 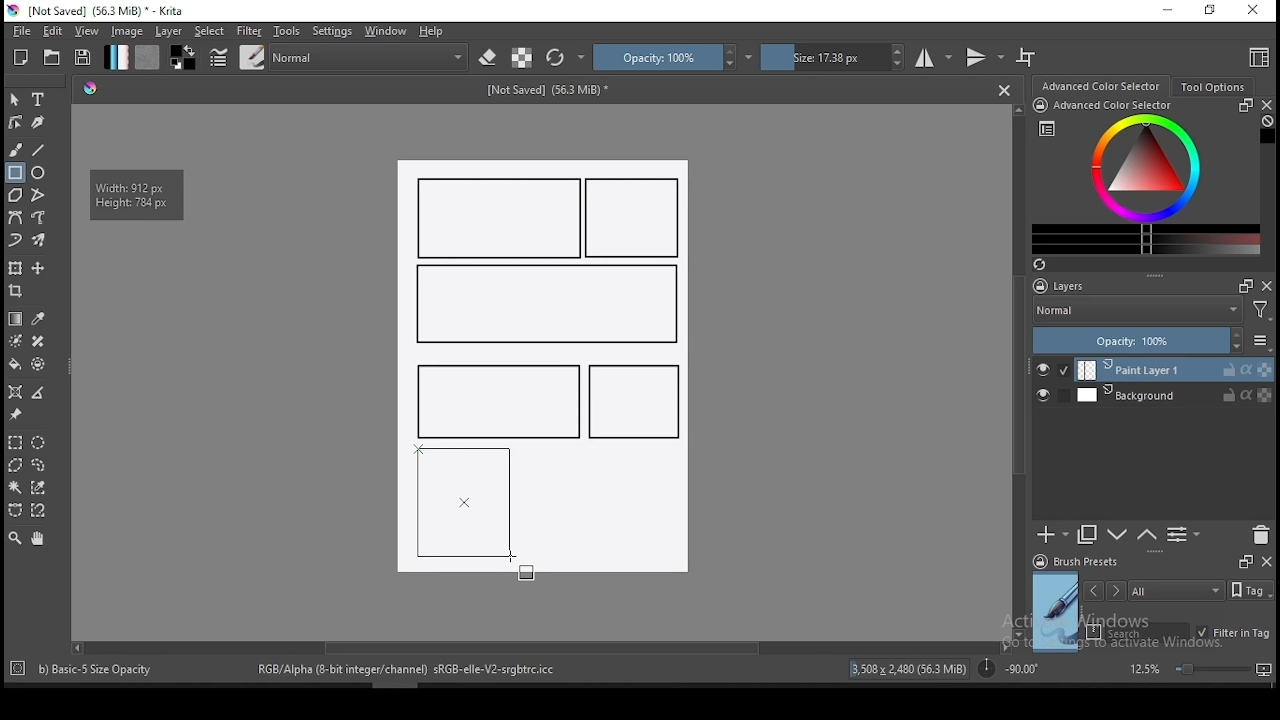 I want to click on  close window, so click(x=1255, y=11).